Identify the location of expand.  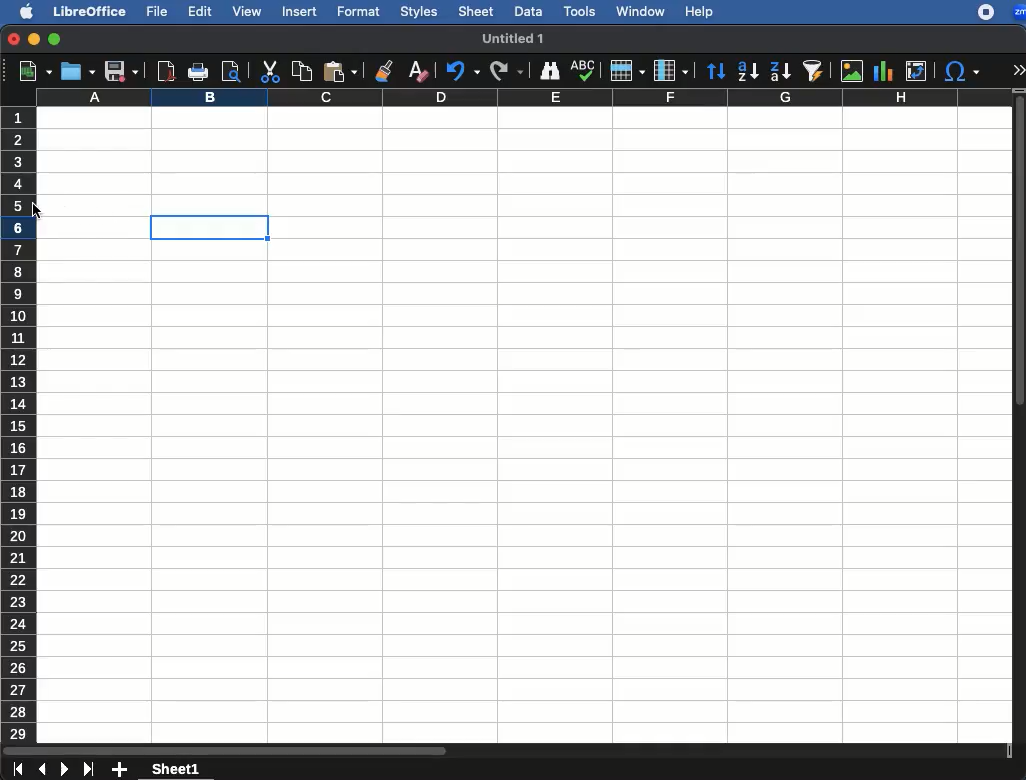
(1019, 66).